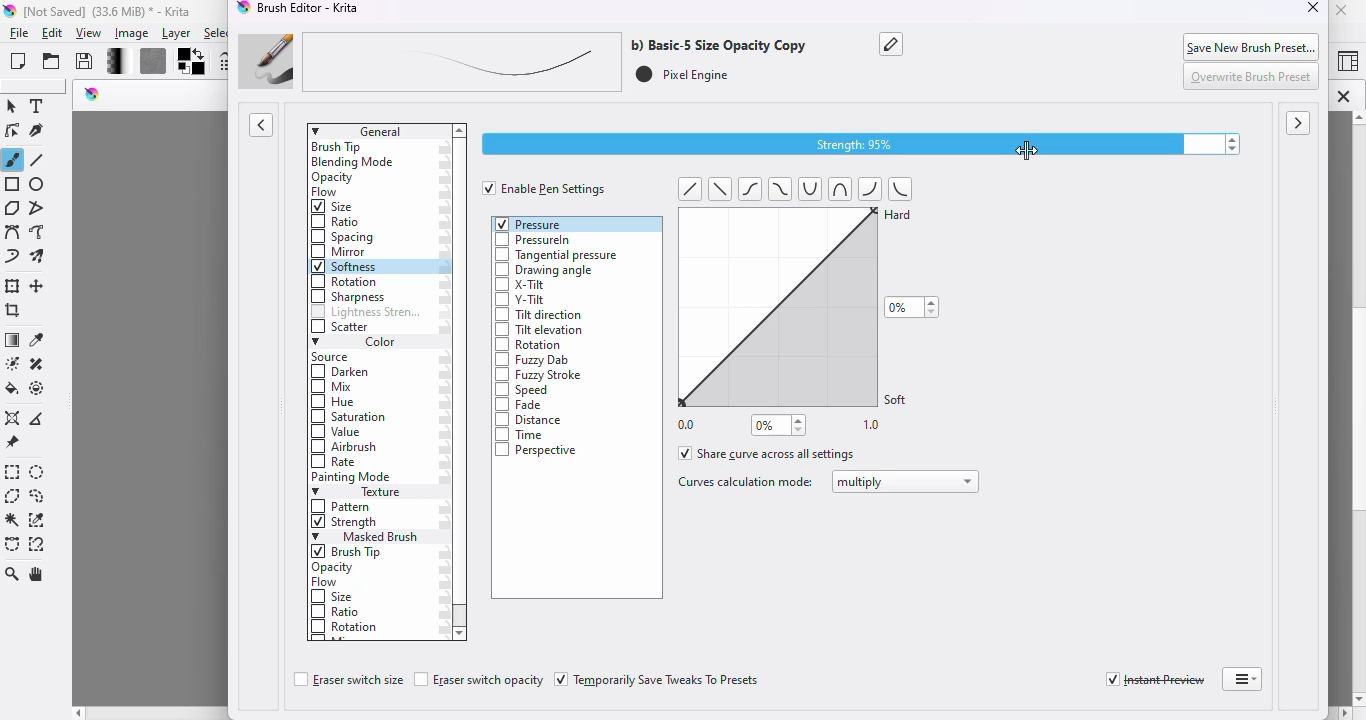 Image resolution: width=1366 pixels, height=720 pixels. Describe the element at coordinates (327, 193) in the screenshot. I see `flow` at that location.